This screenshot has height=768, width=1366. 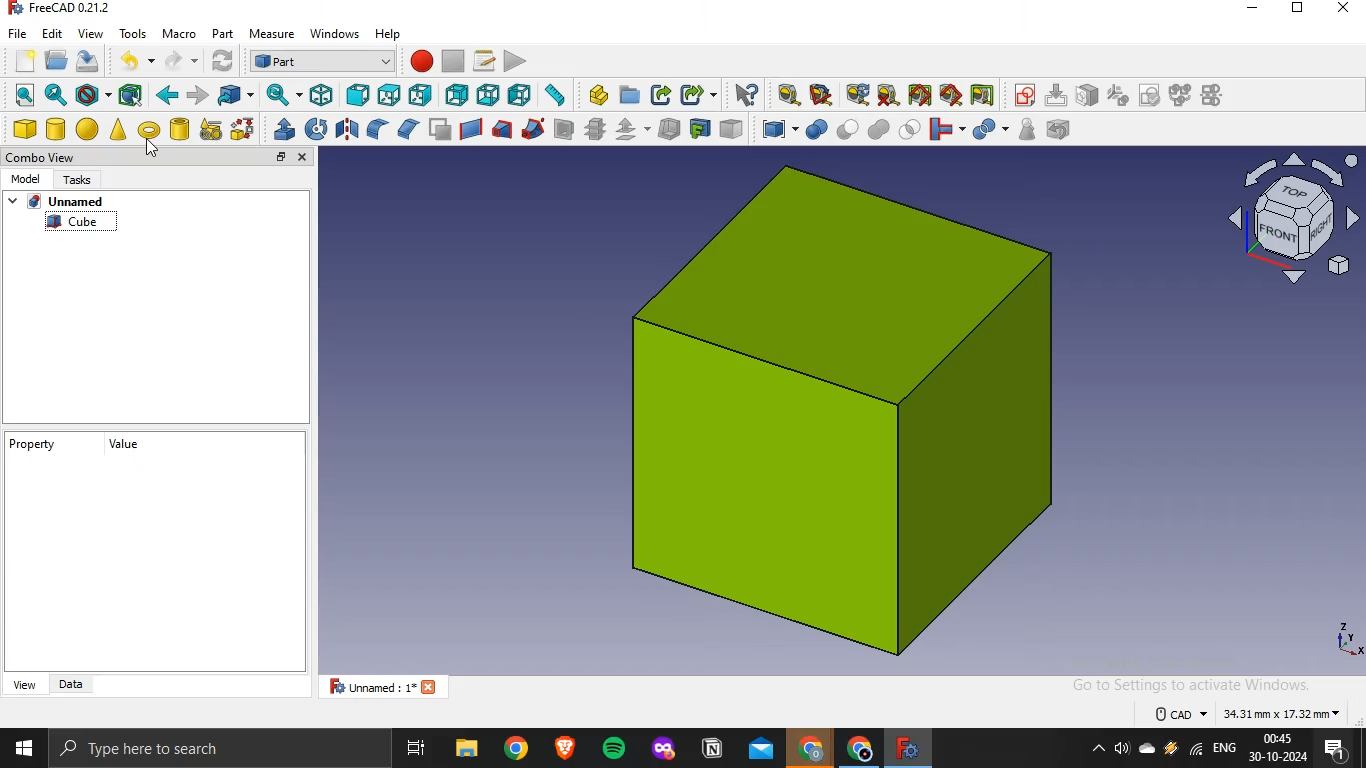 I want to click on toggle delta, so click(x=984, y=93).